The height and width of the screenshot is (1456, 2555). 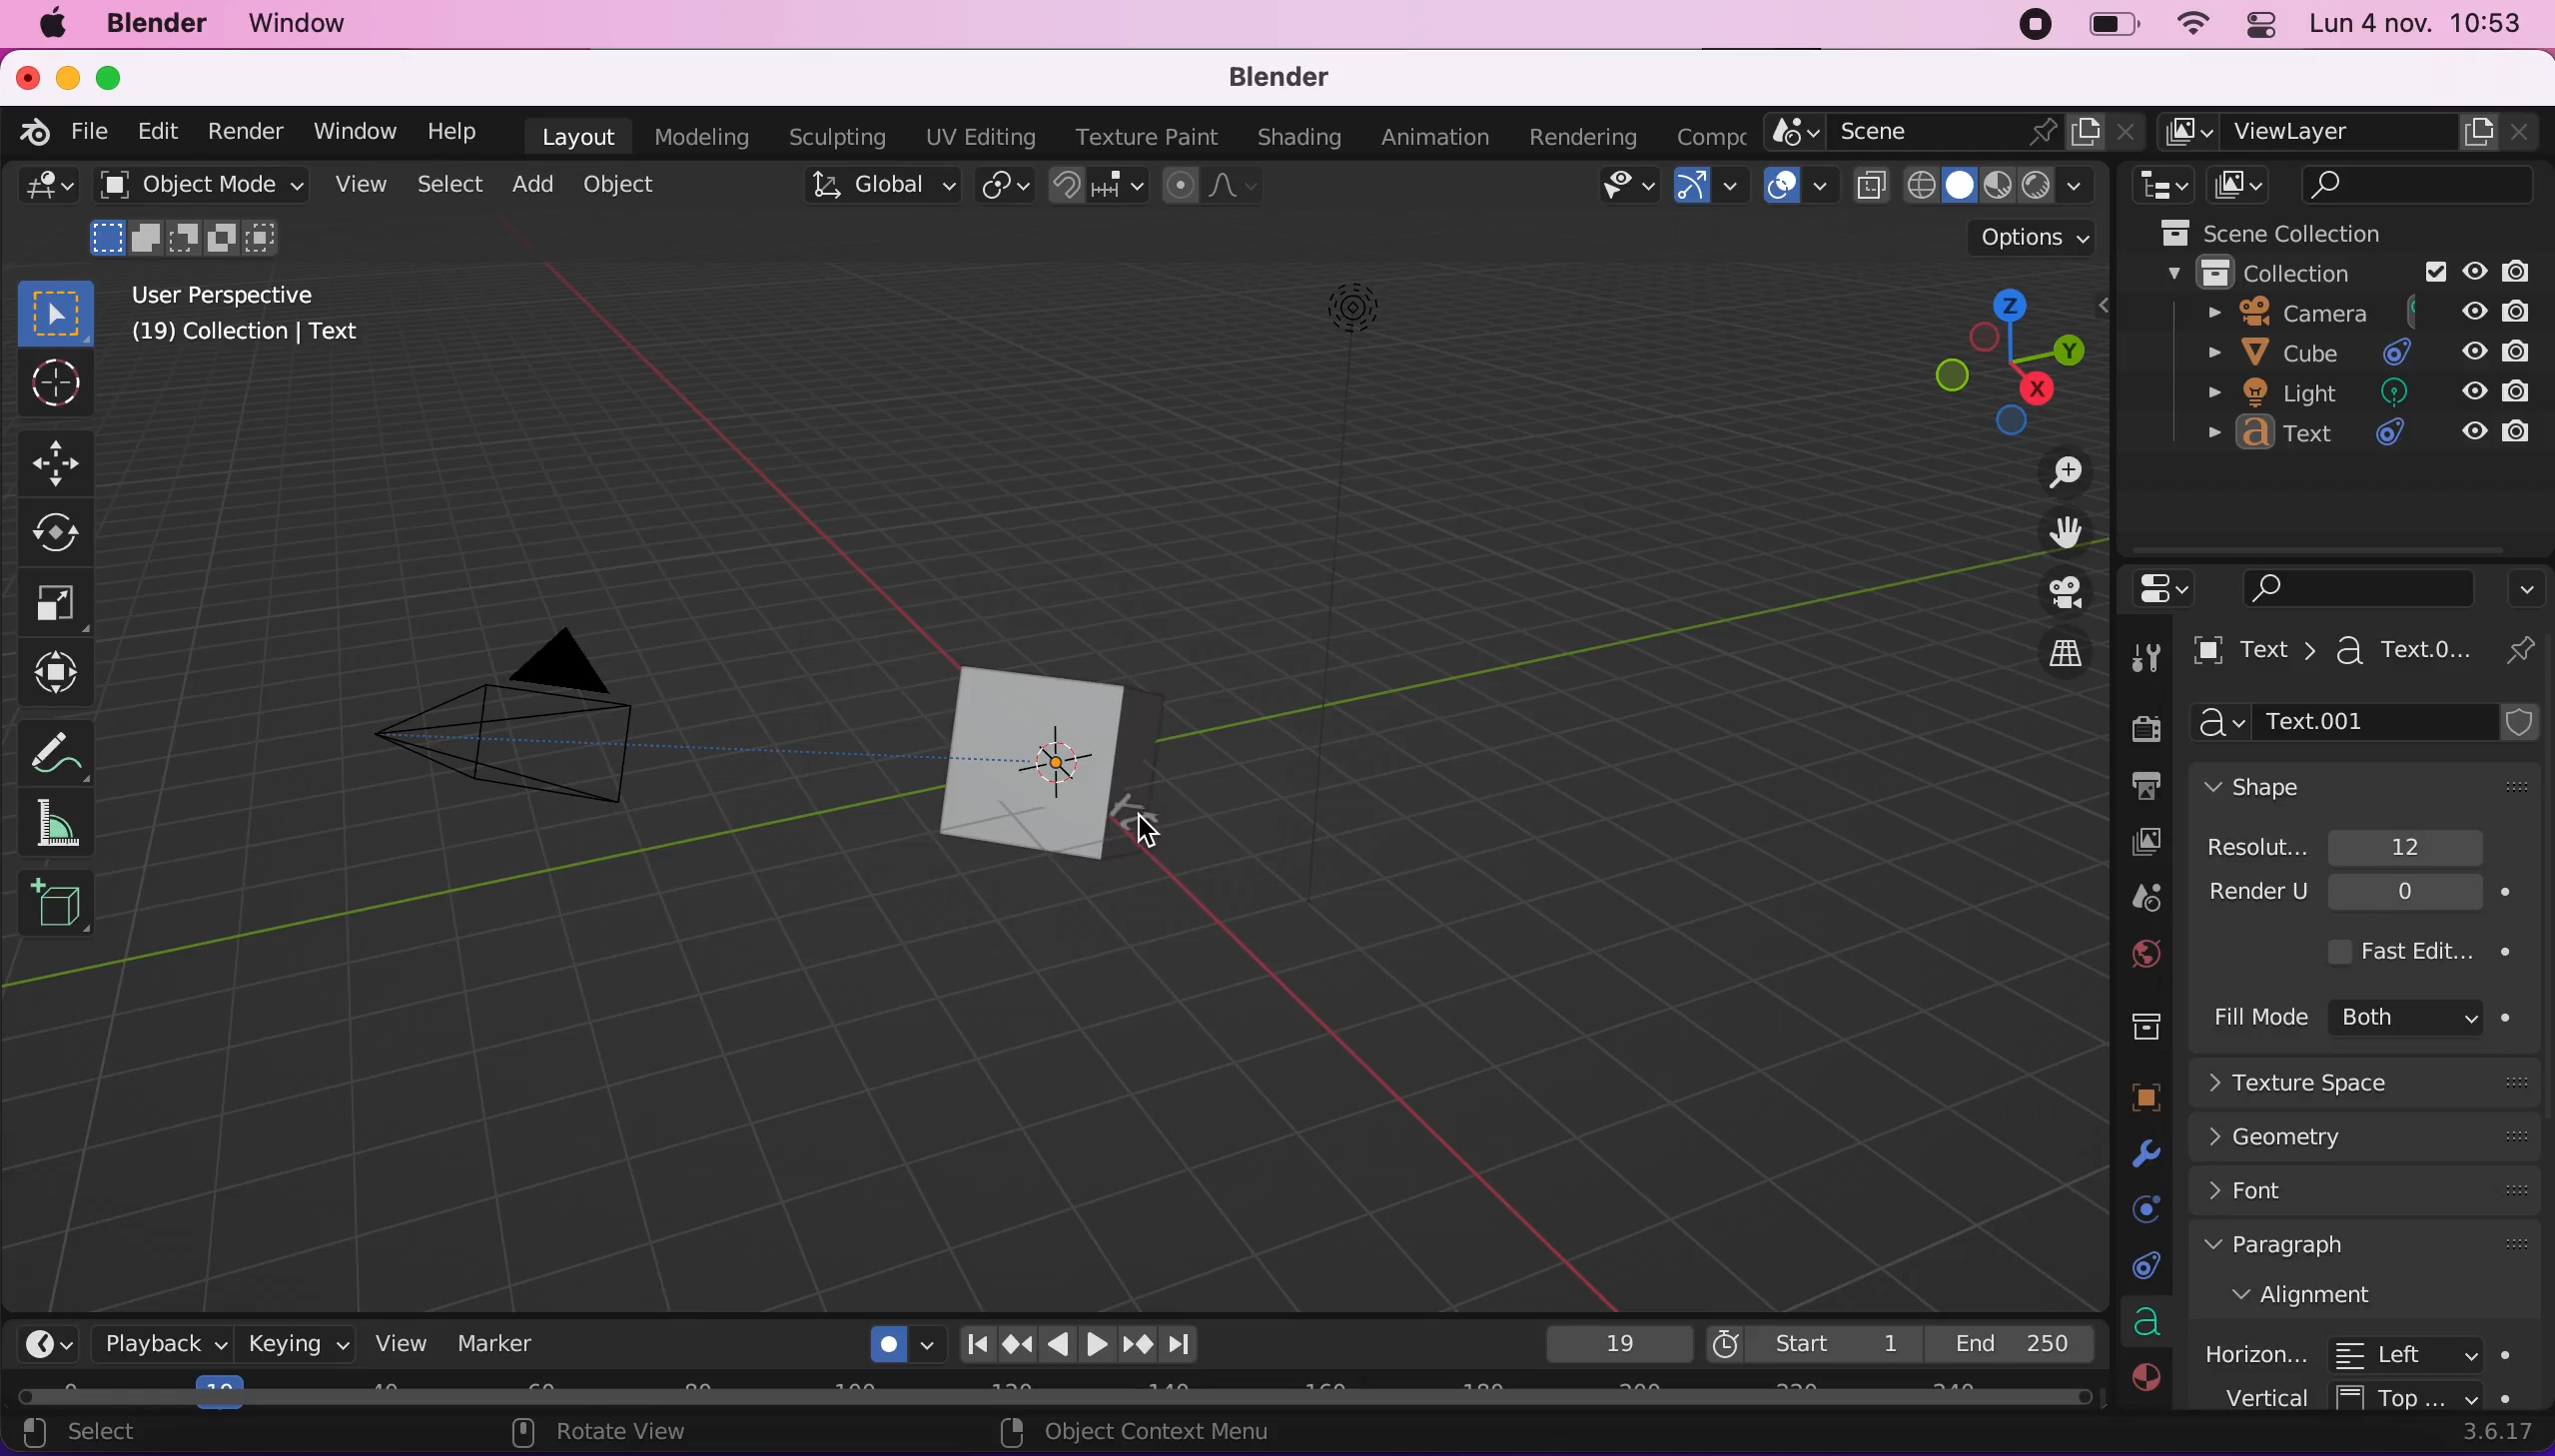 I want to click on select, so click(x=454, y=186).